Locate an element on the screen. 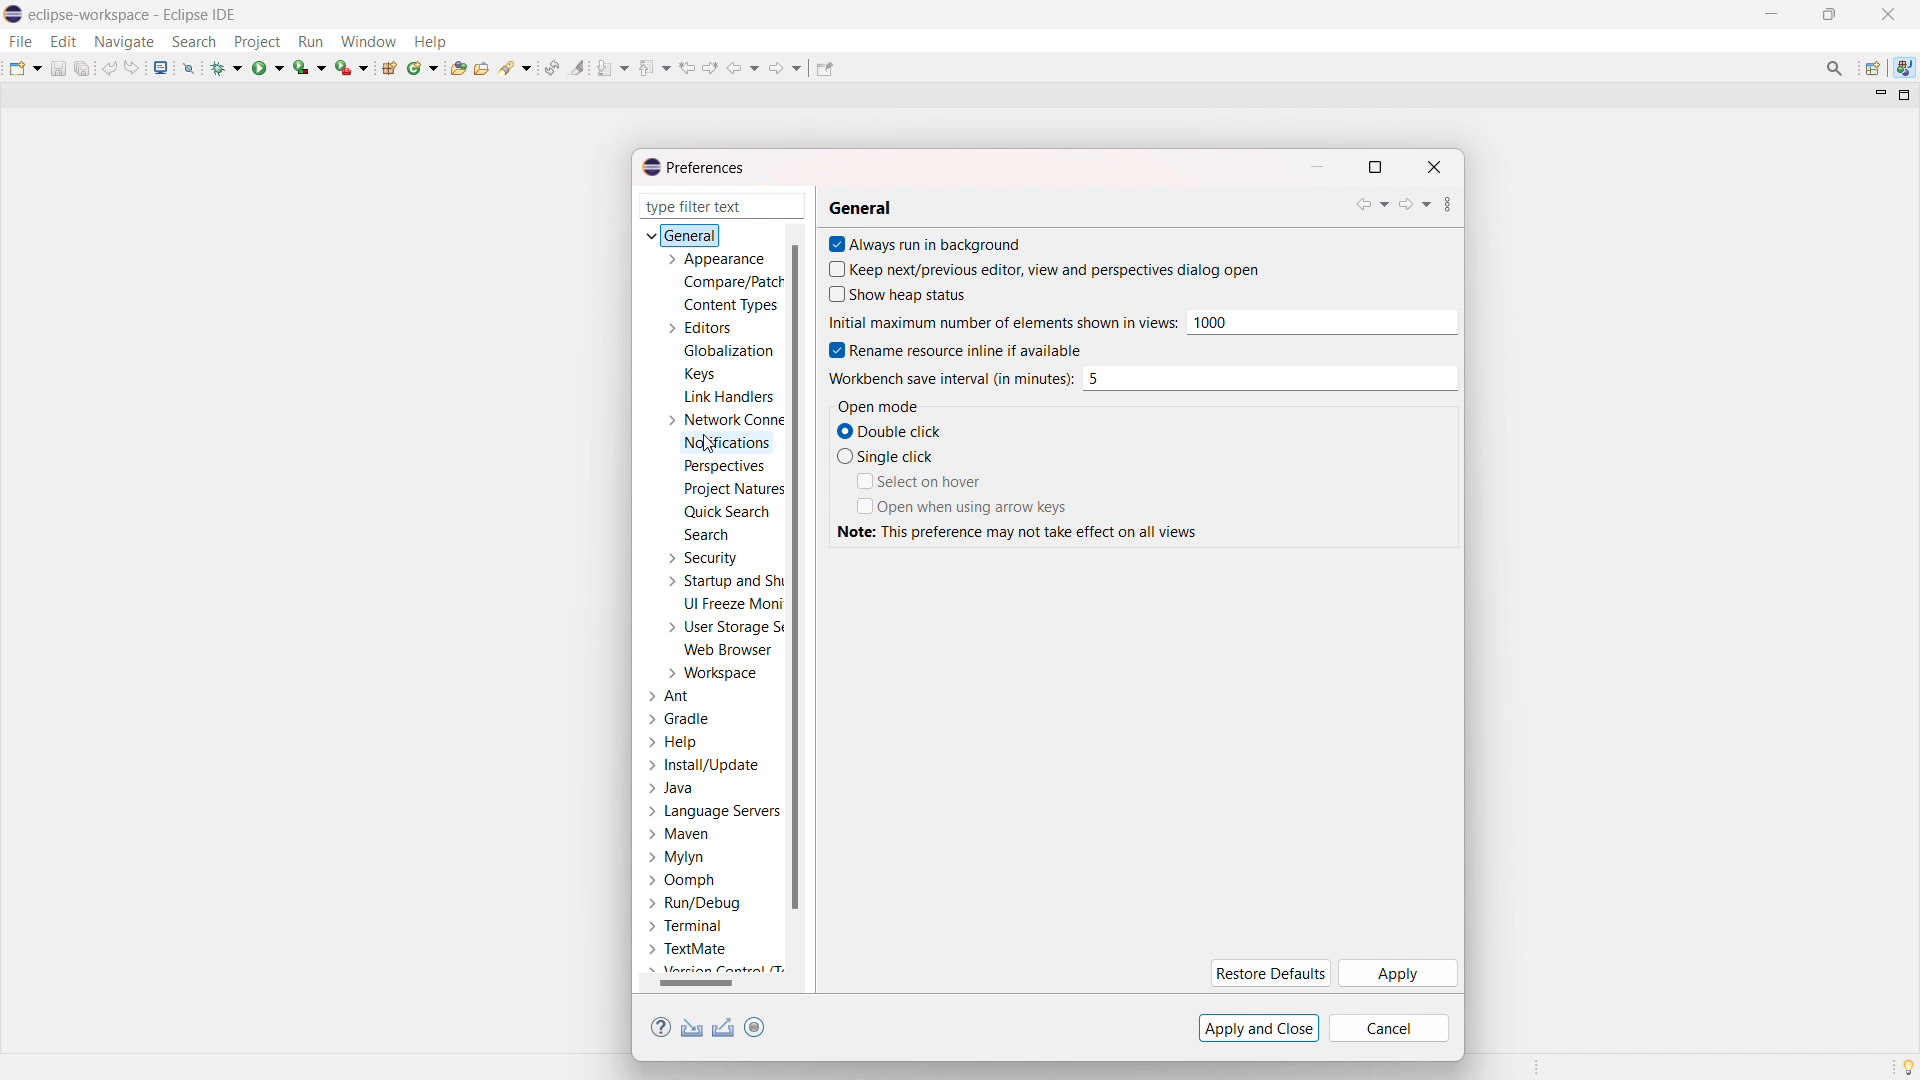 This screenshot has width=1920, height=1080. save all is located at coordinates (84, 67).